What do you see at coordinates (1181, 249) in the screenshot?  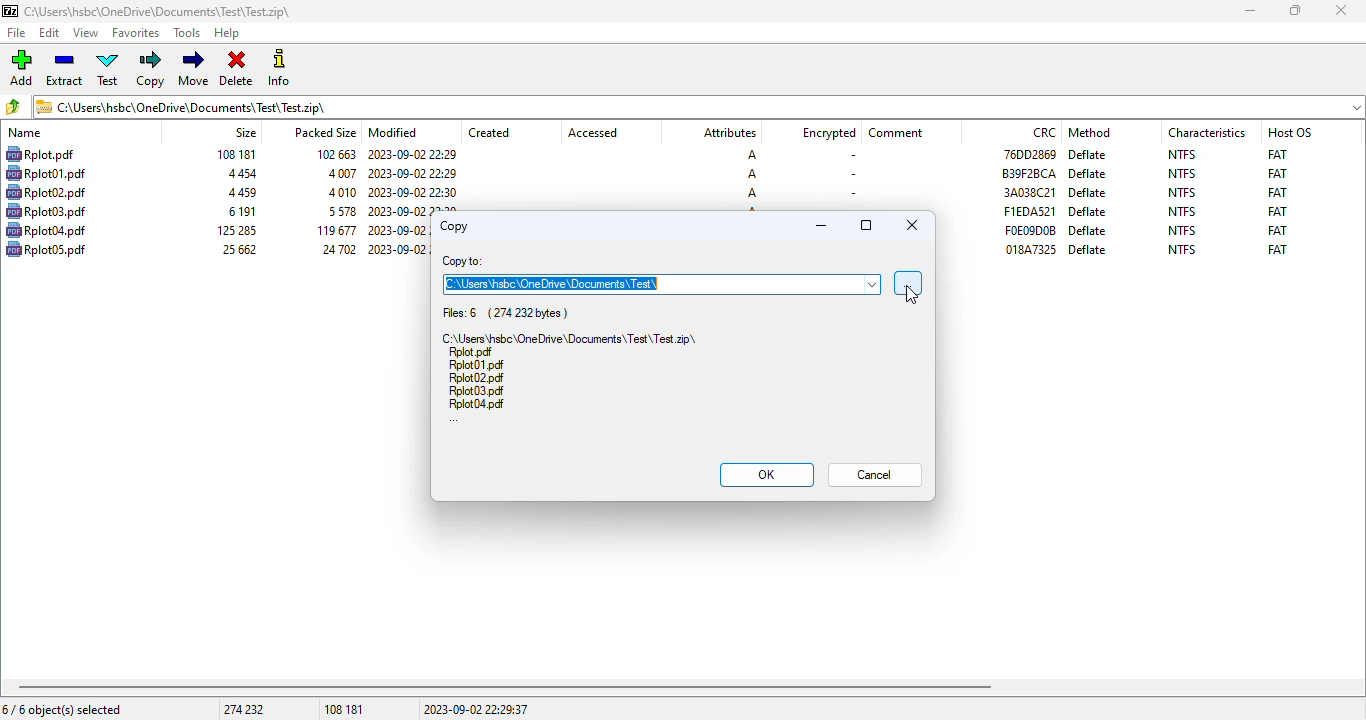 I see `NTFS` at bounding box center [1181, 249].